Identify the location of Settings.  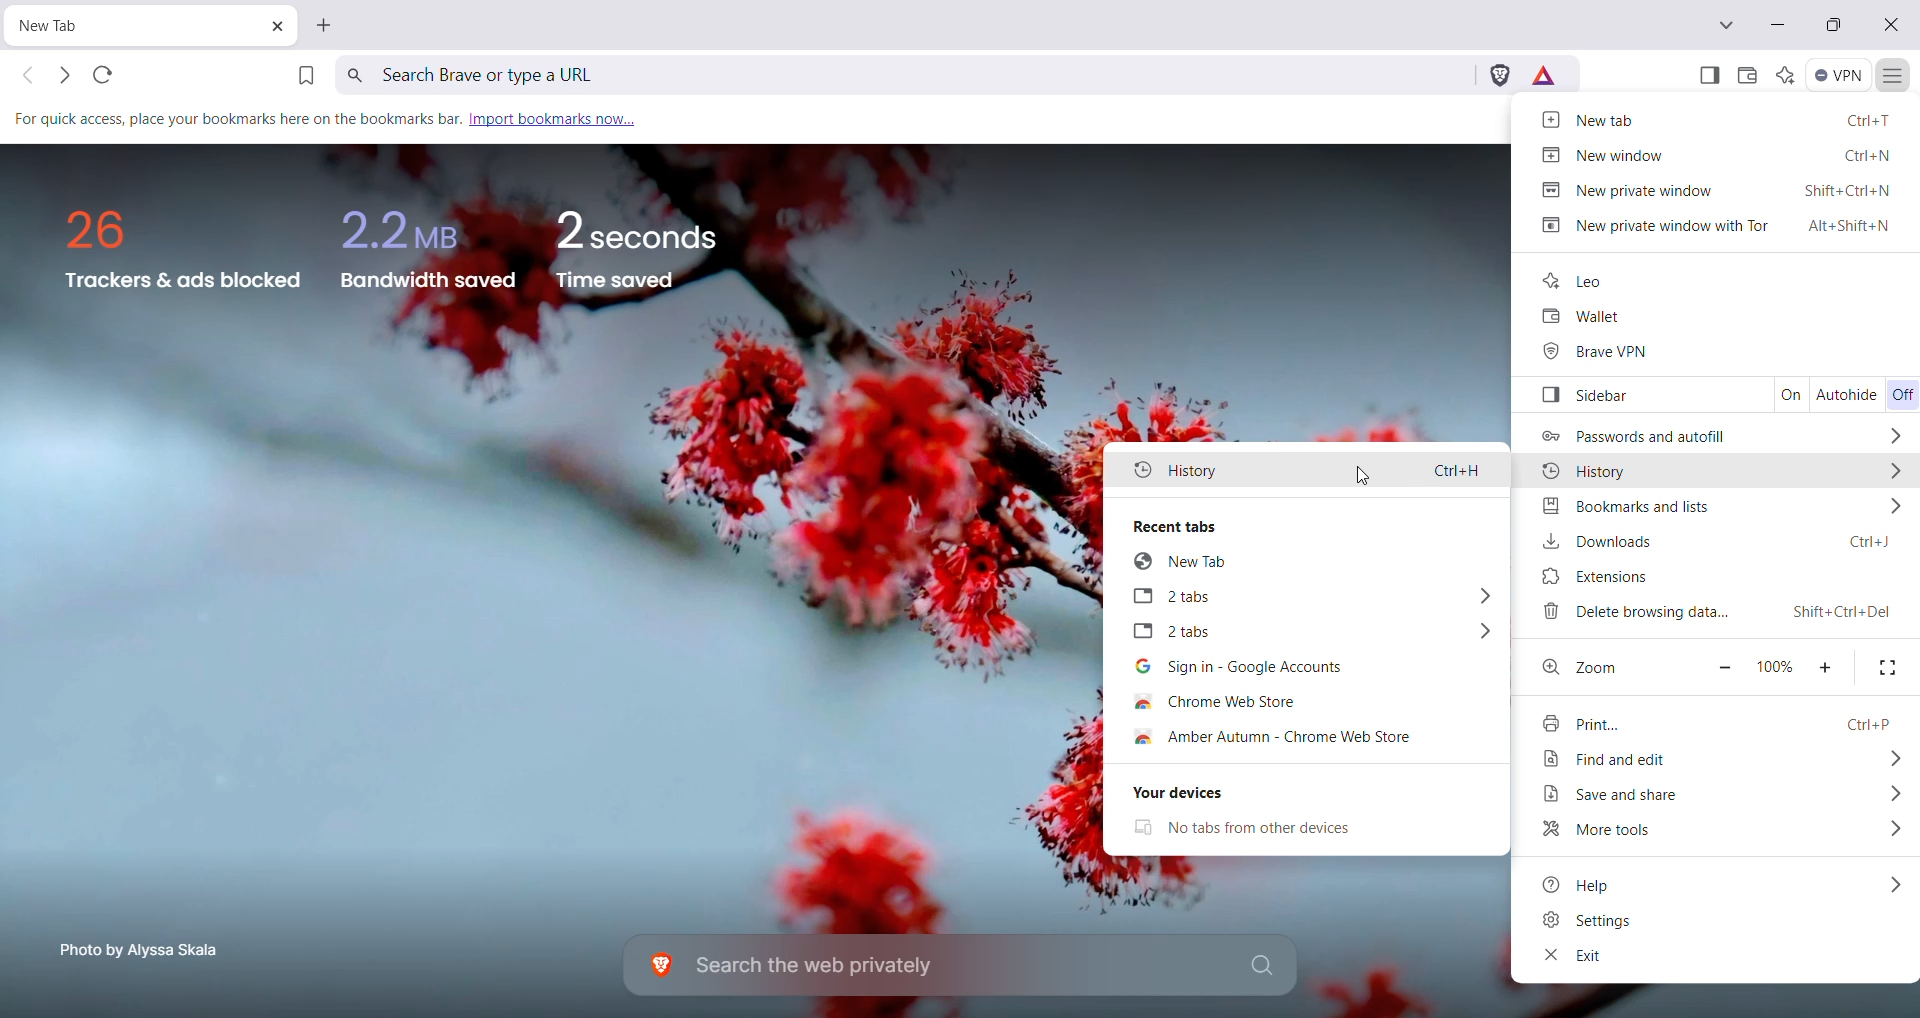
(1591, 920).